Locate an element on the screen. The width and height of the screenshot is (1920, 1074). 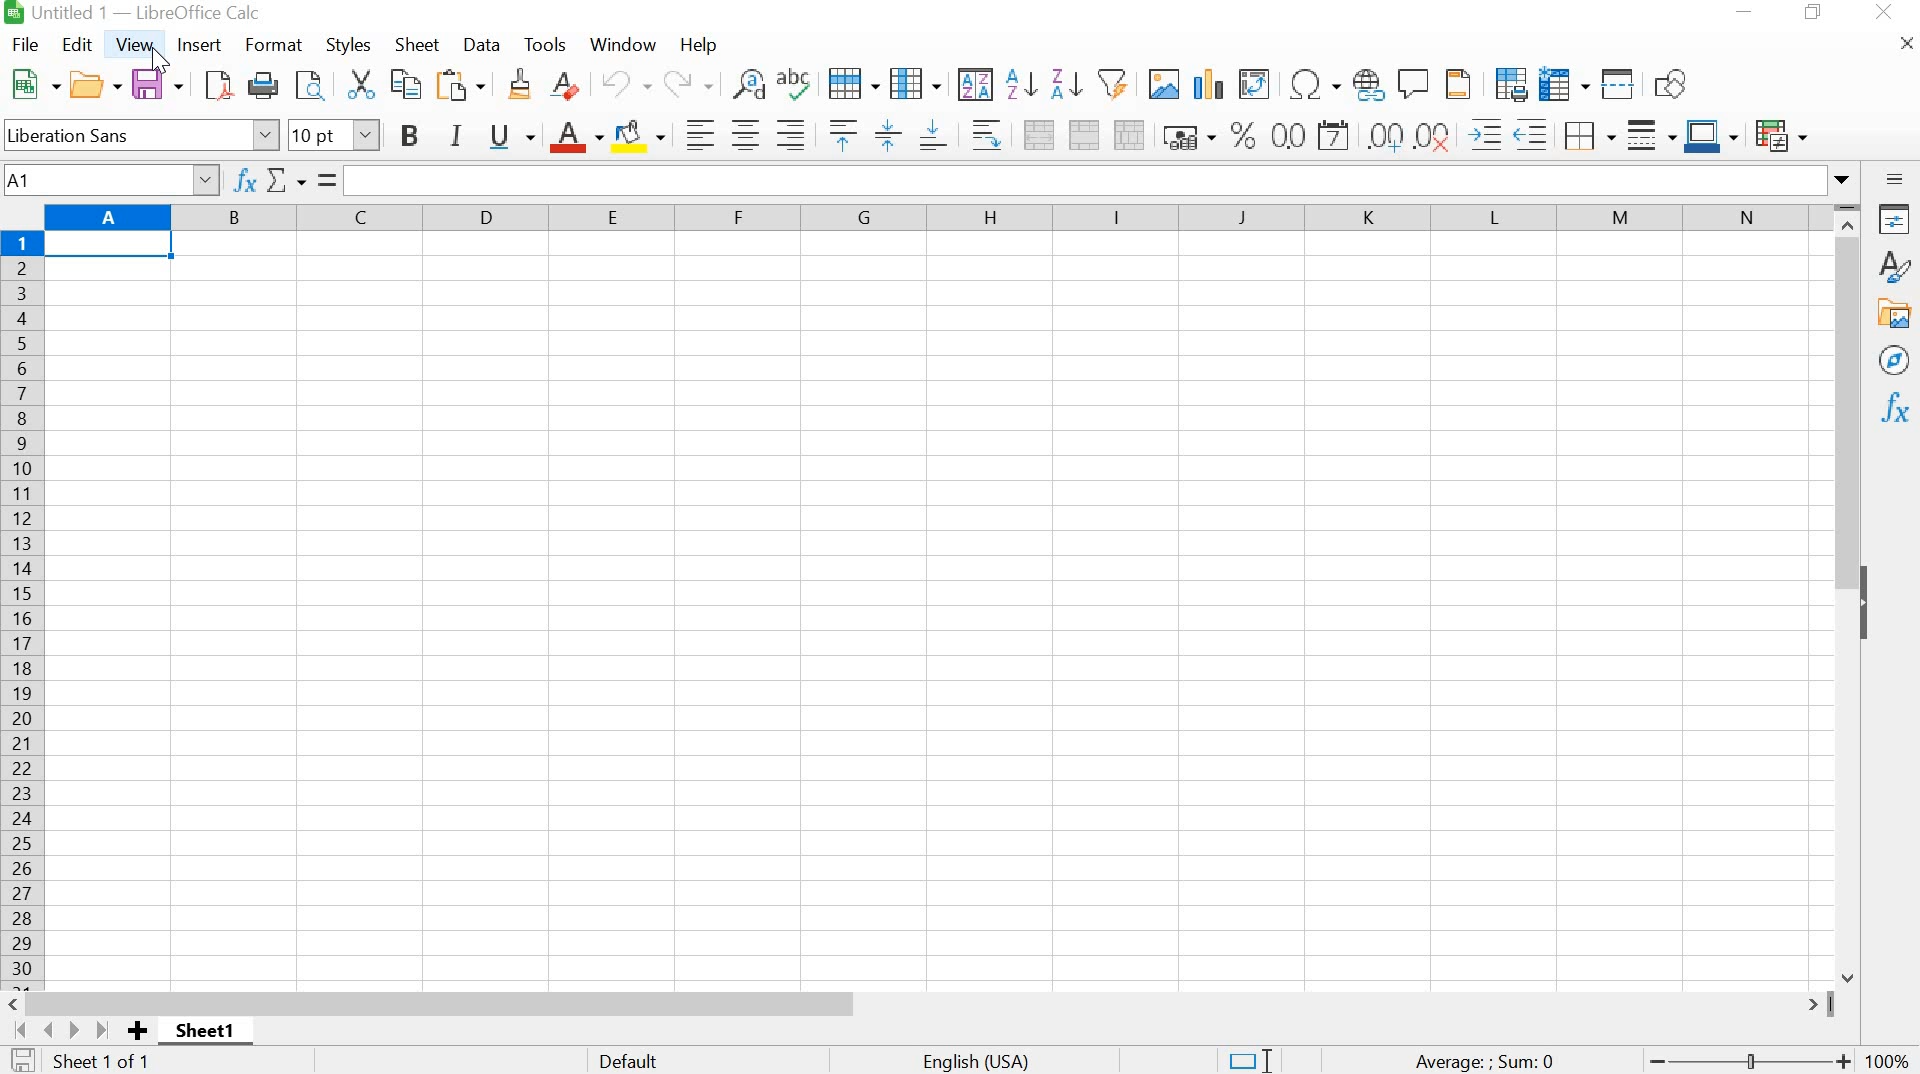
BORDER STYLE is located at coordinates (1649, 135).